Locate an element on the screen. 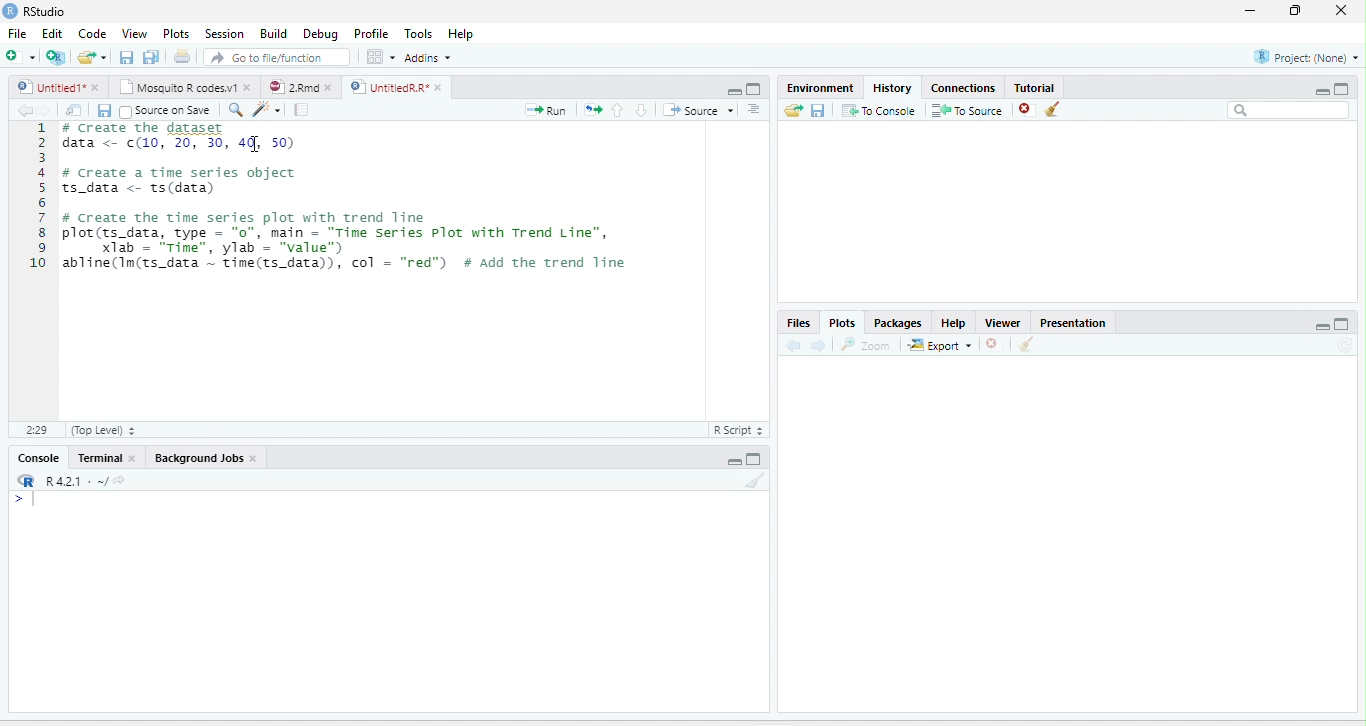 This screenshot has height=726, width=1366. Go to file/function is located at coordinates (277, 57).